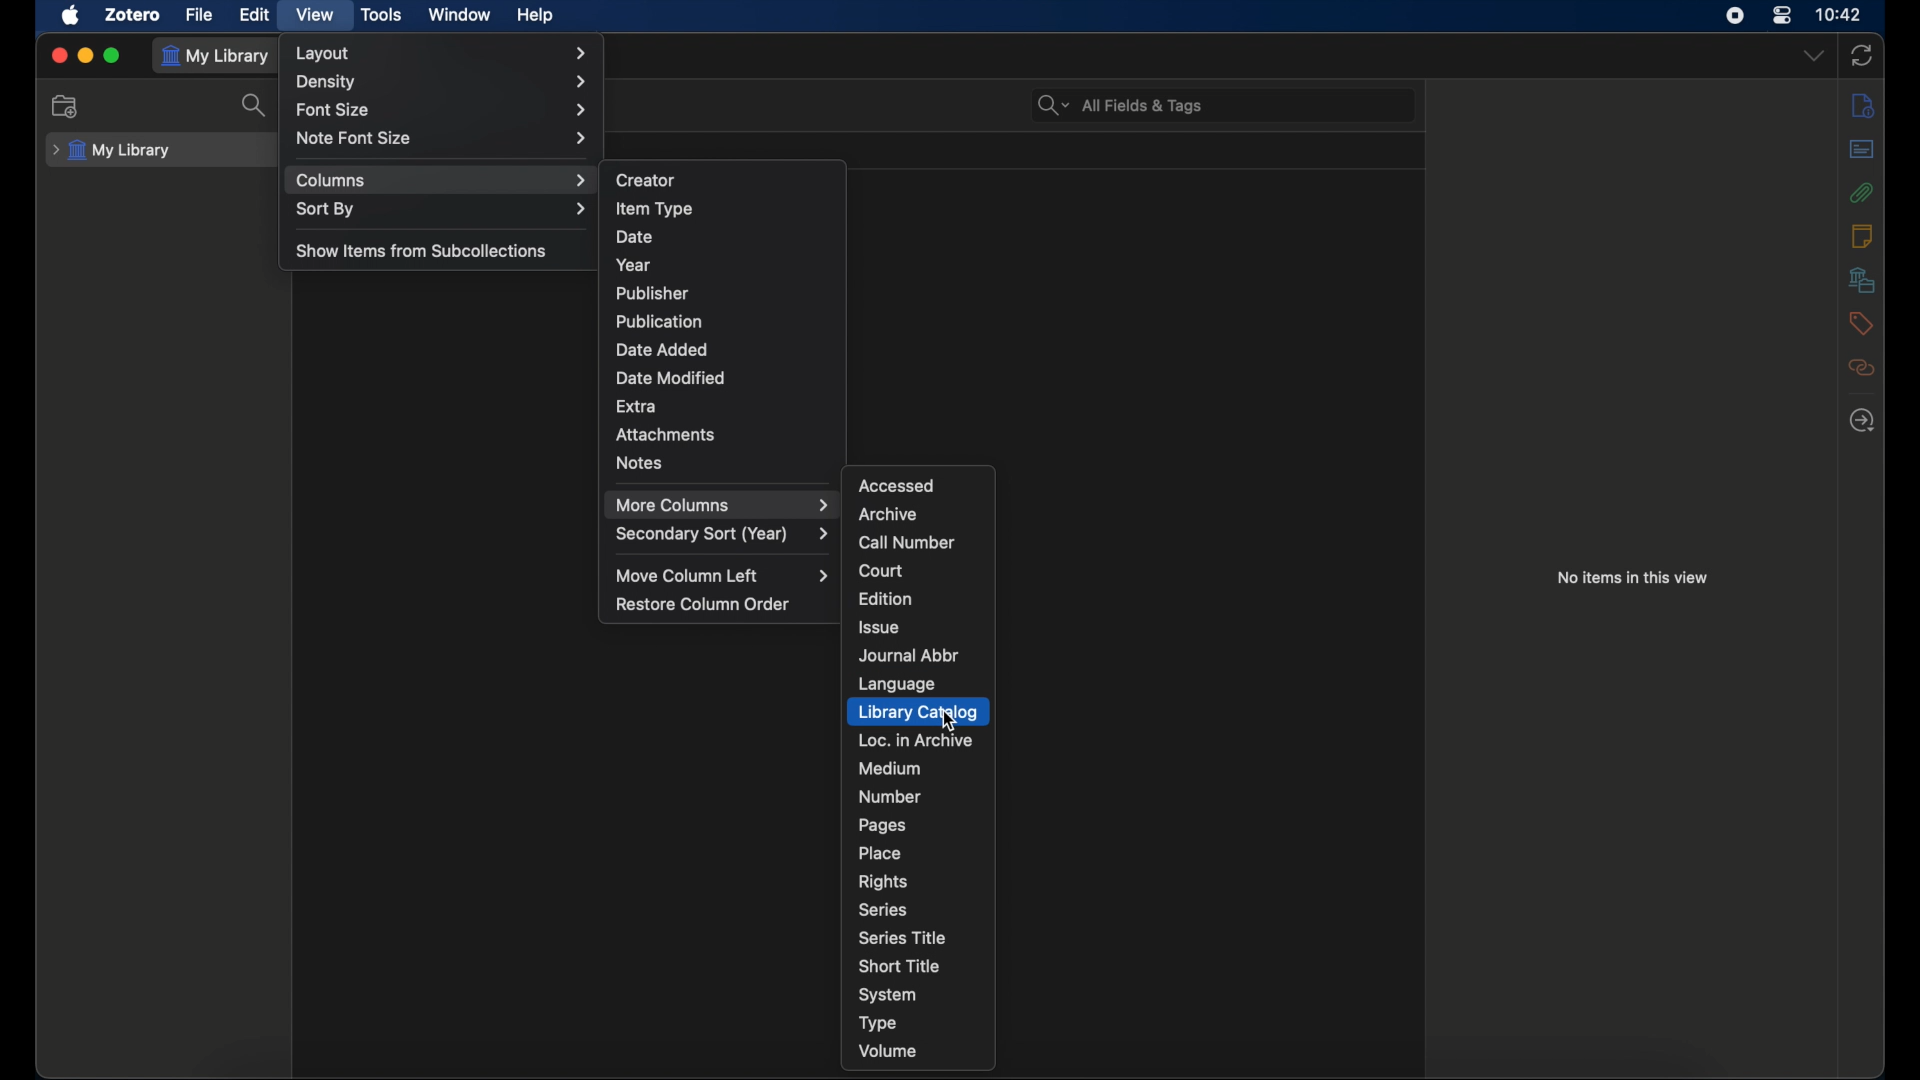 The image size is (1920, 1080). I want to click on screen recorder, so click(1735, 15).